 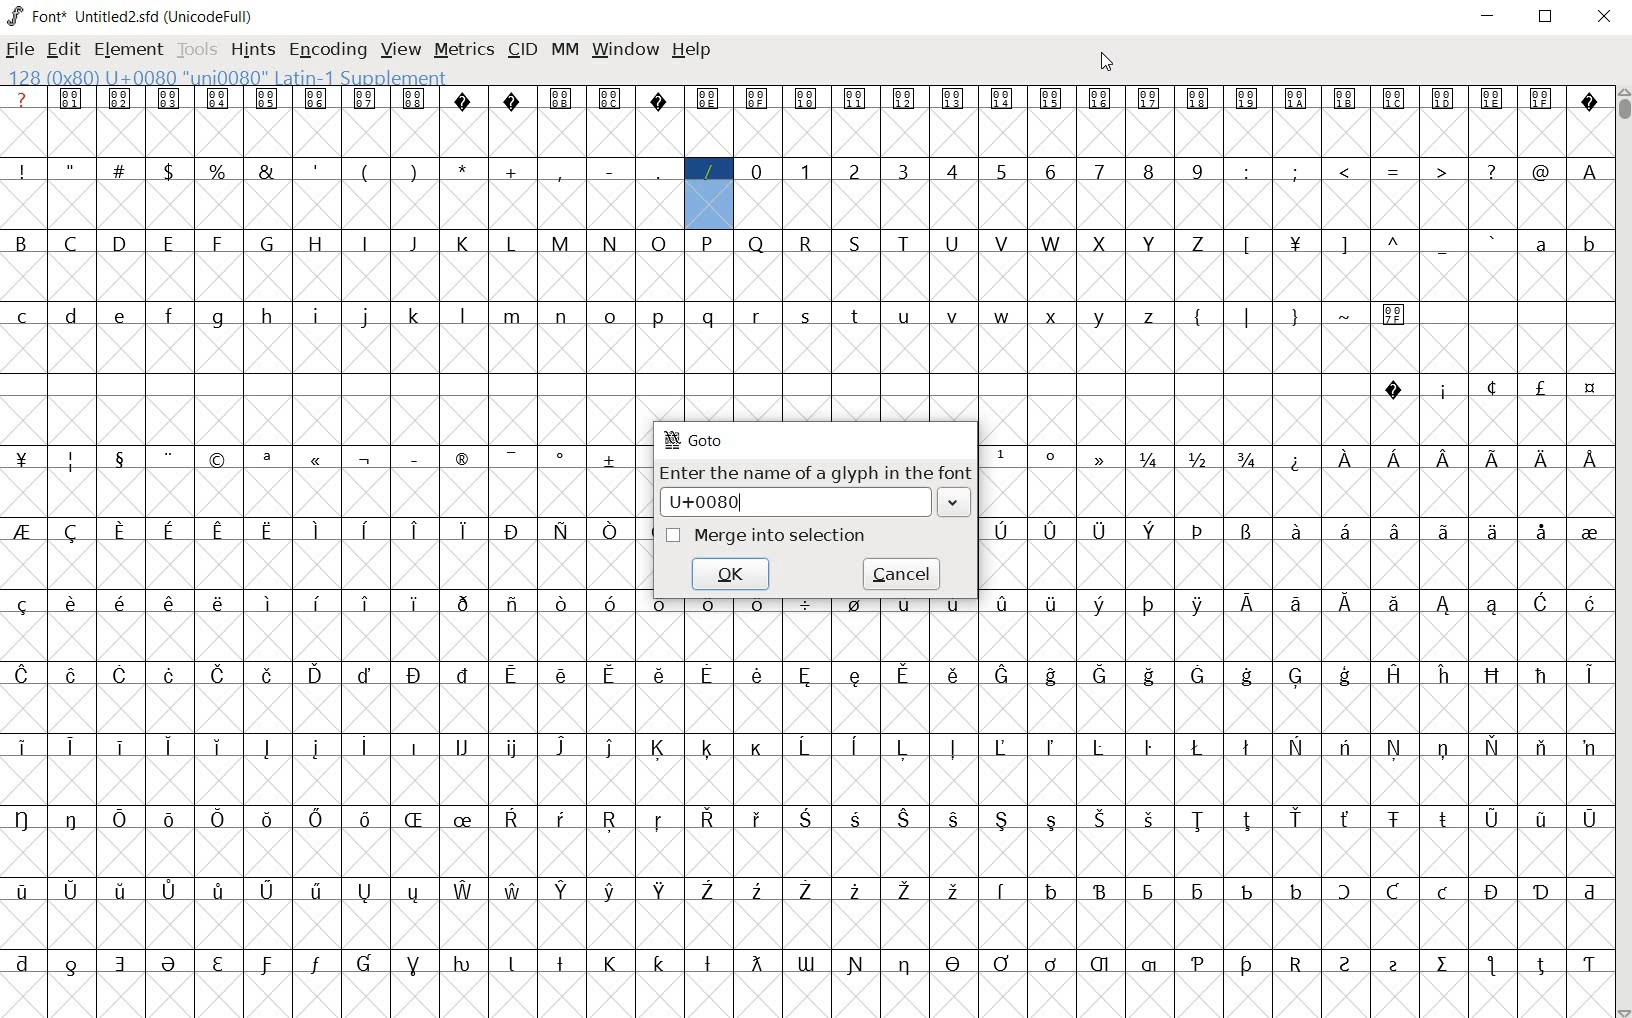 I want to click on glyph, so click(x=1248, y=245).